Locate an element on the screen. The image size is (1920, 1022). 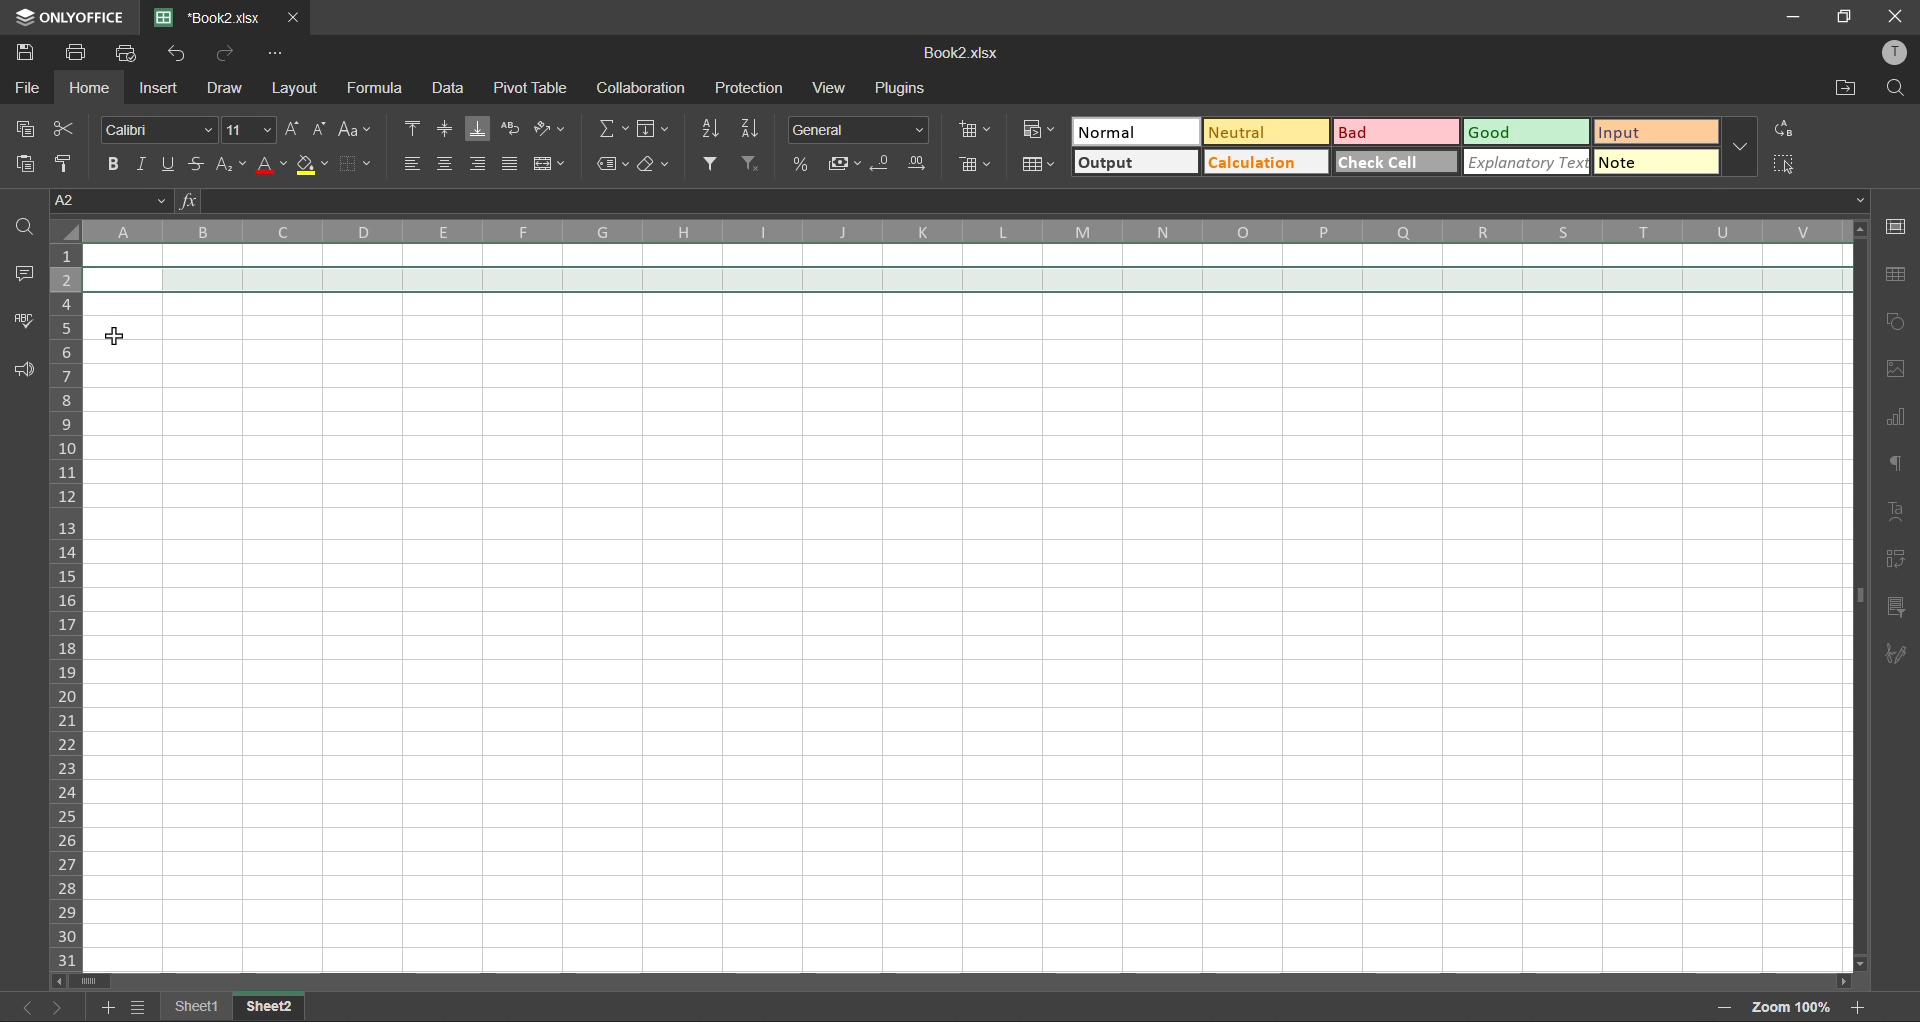
percent is located at coordinates (806, 166).